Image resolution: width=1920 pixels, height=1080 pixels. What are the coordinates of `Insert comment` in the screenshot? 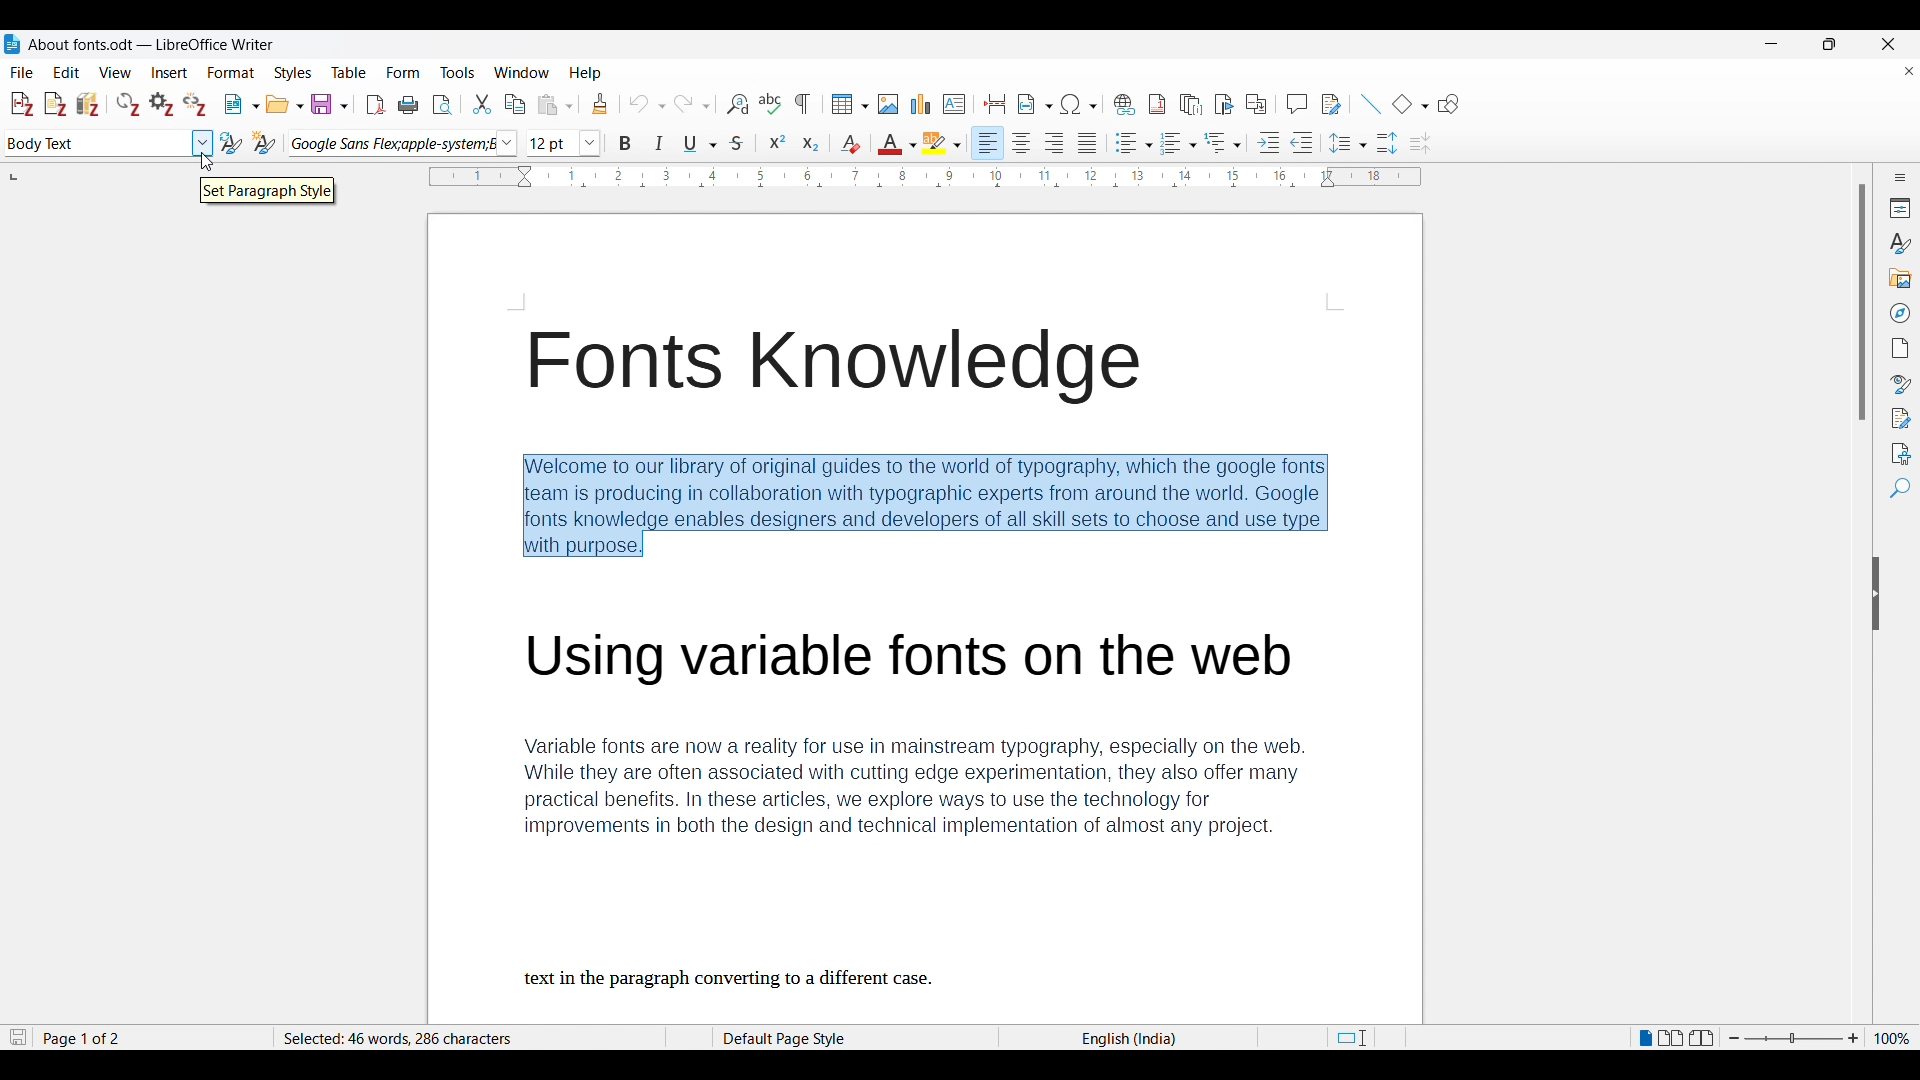 It's located at (1298, 104).